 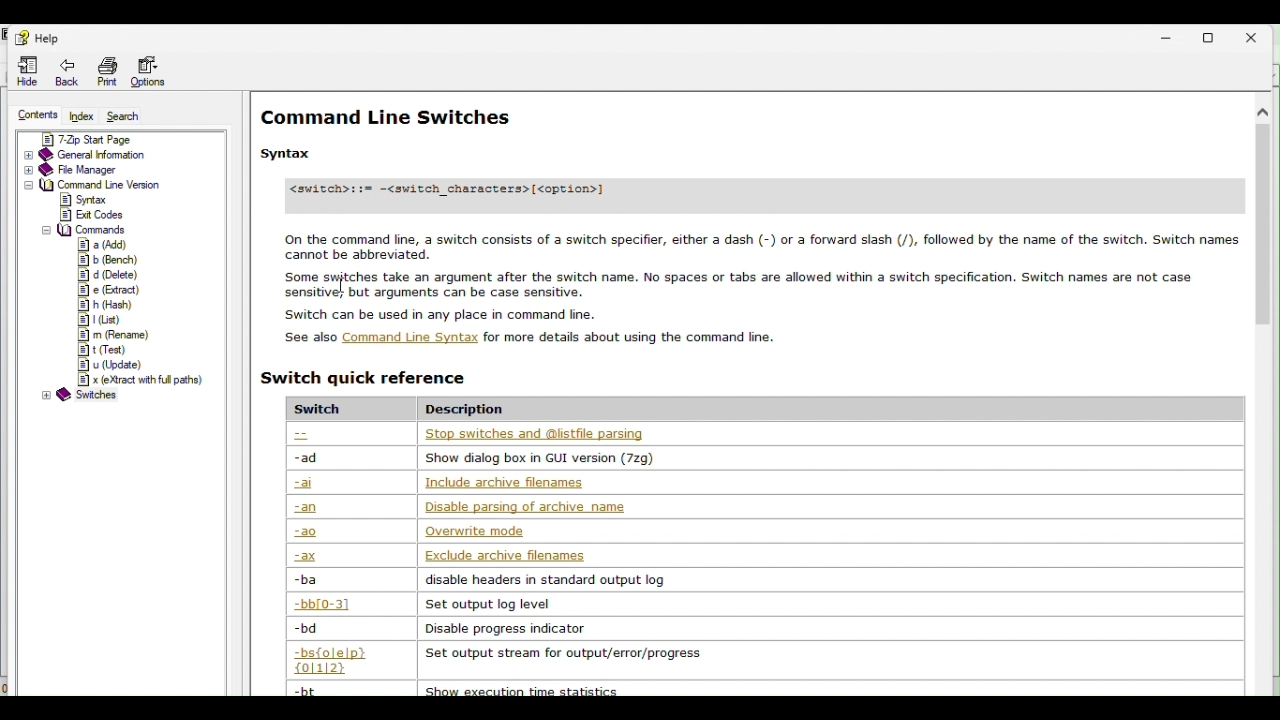 What do you see at coordinates (481, 532) in the screenshot?
I see `overwrite mode` at bounding box center [481, 532].